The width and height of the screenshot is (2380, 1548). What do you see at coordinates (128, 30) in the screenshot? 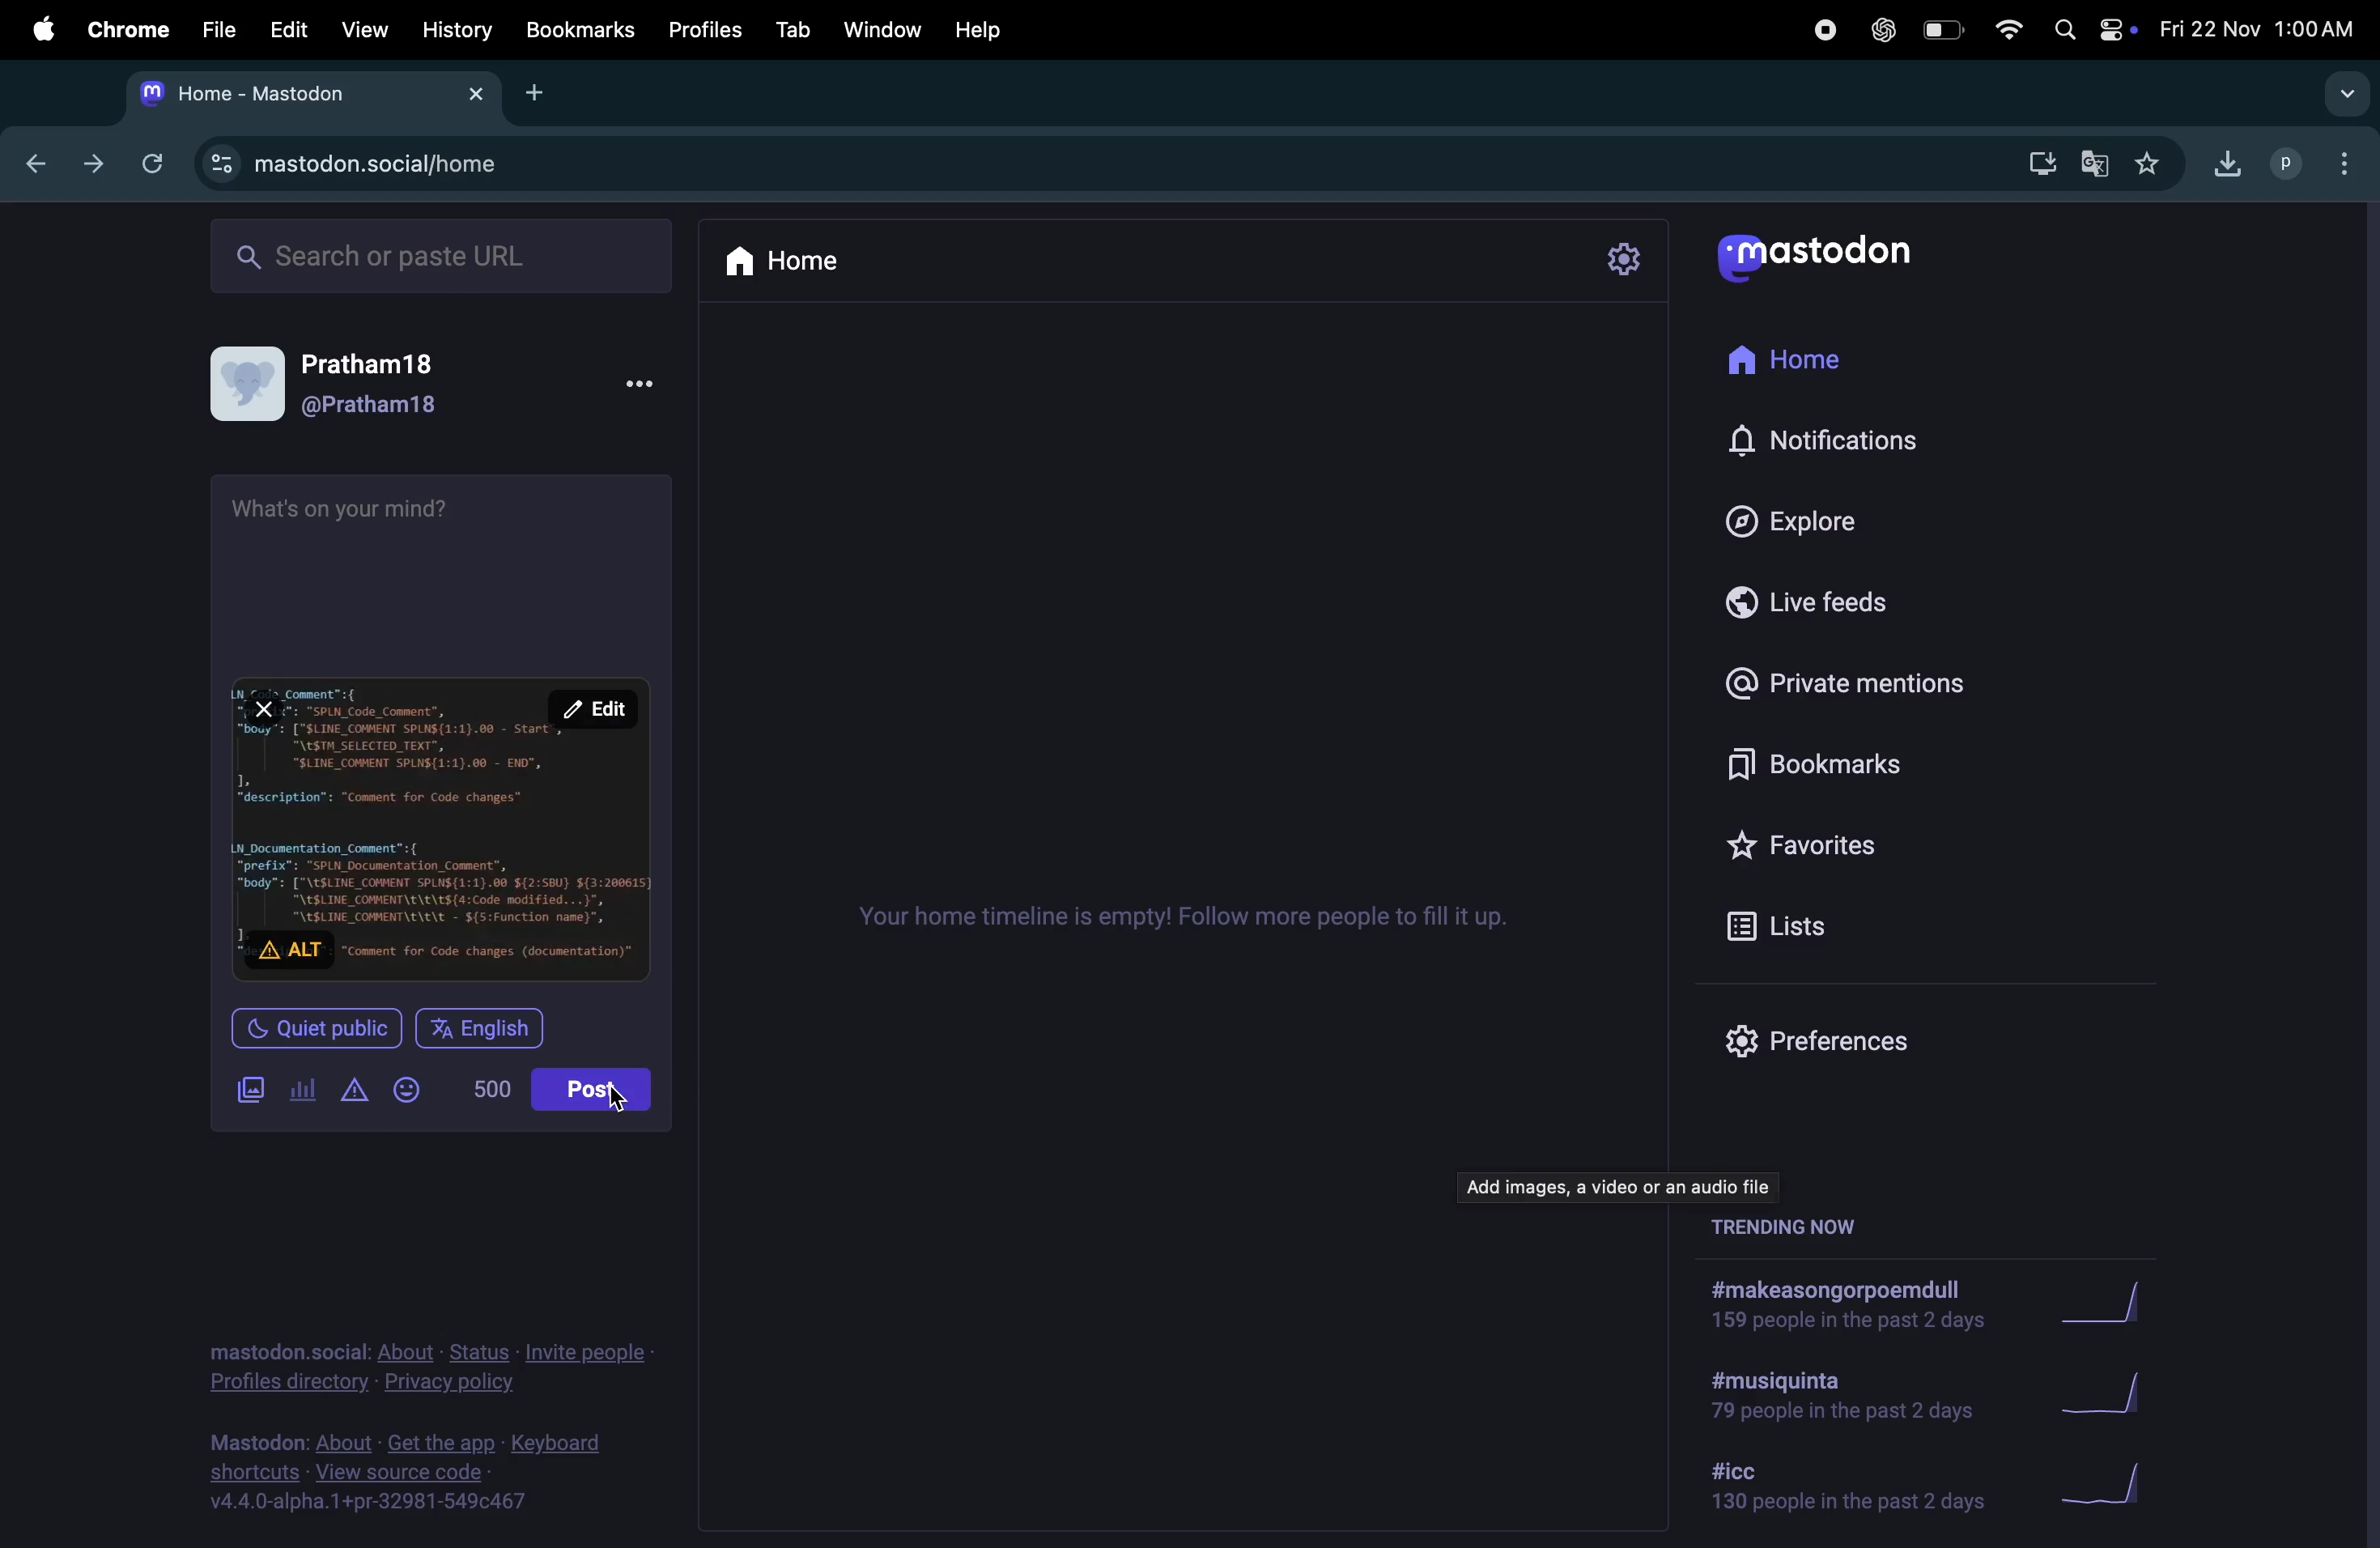
I see `chrome` at bounding box center [128, 30].